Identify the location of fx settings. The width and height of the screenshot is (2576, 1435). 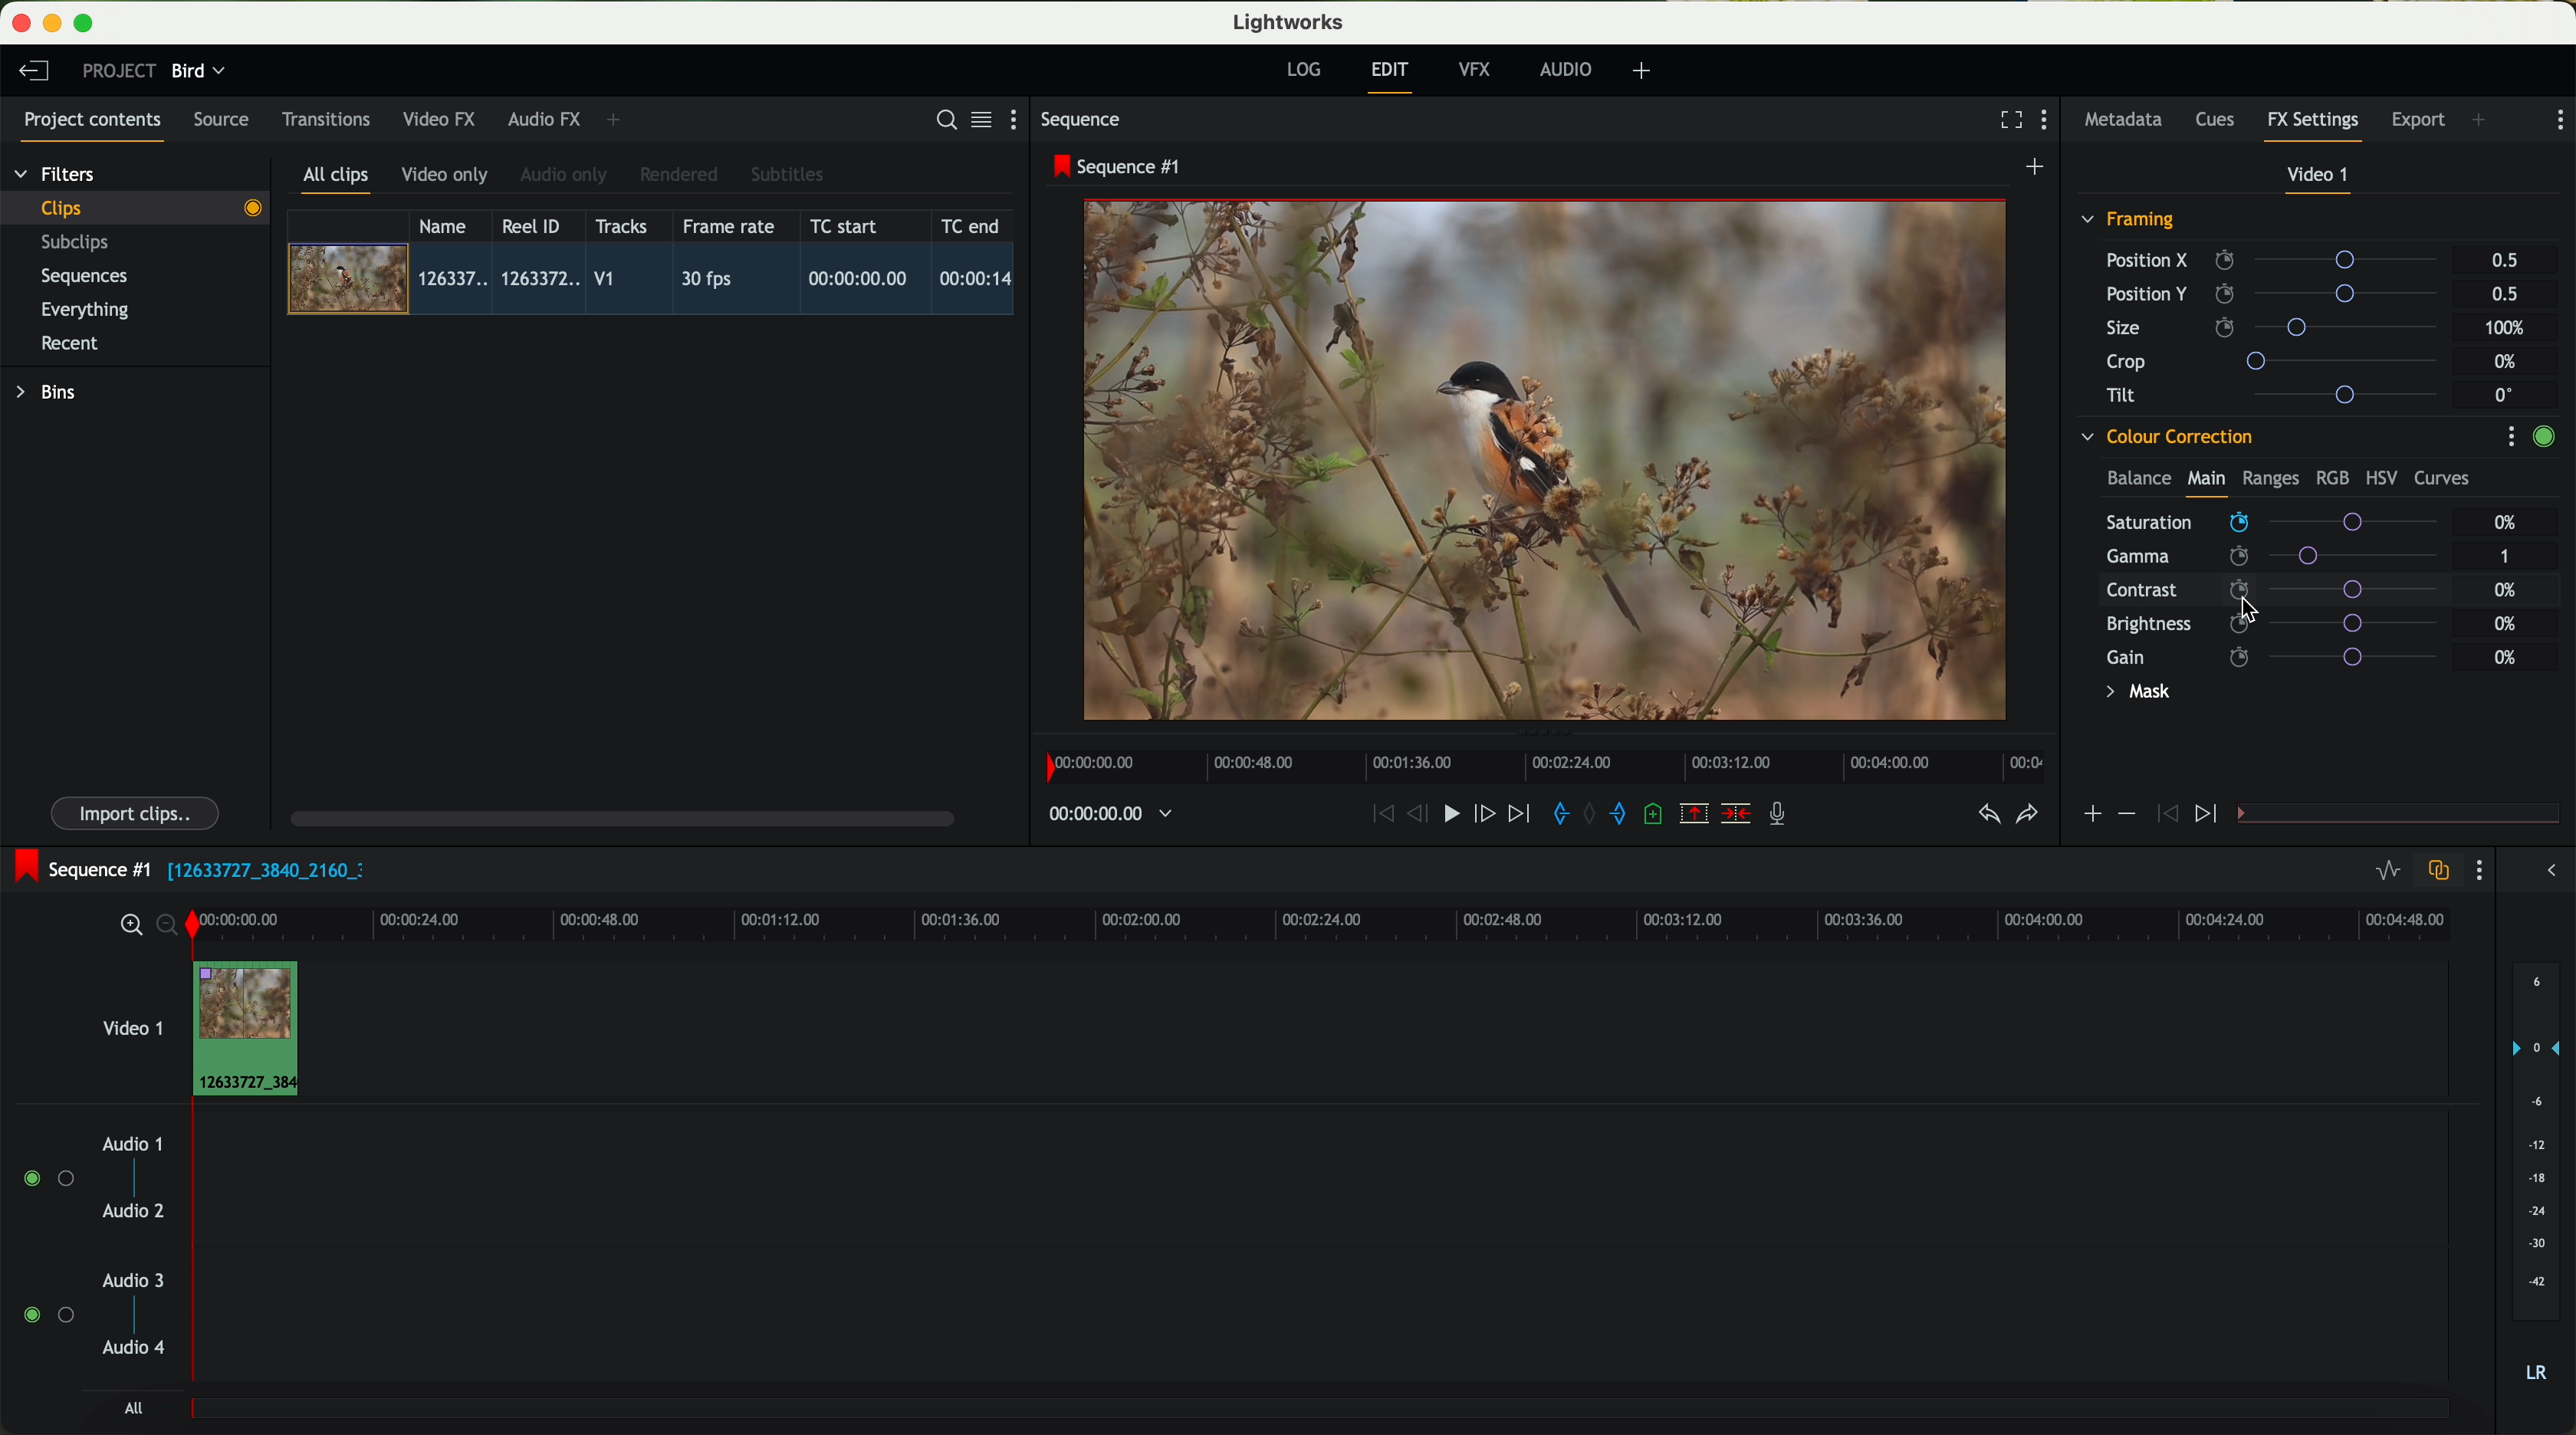
(2312, 126).